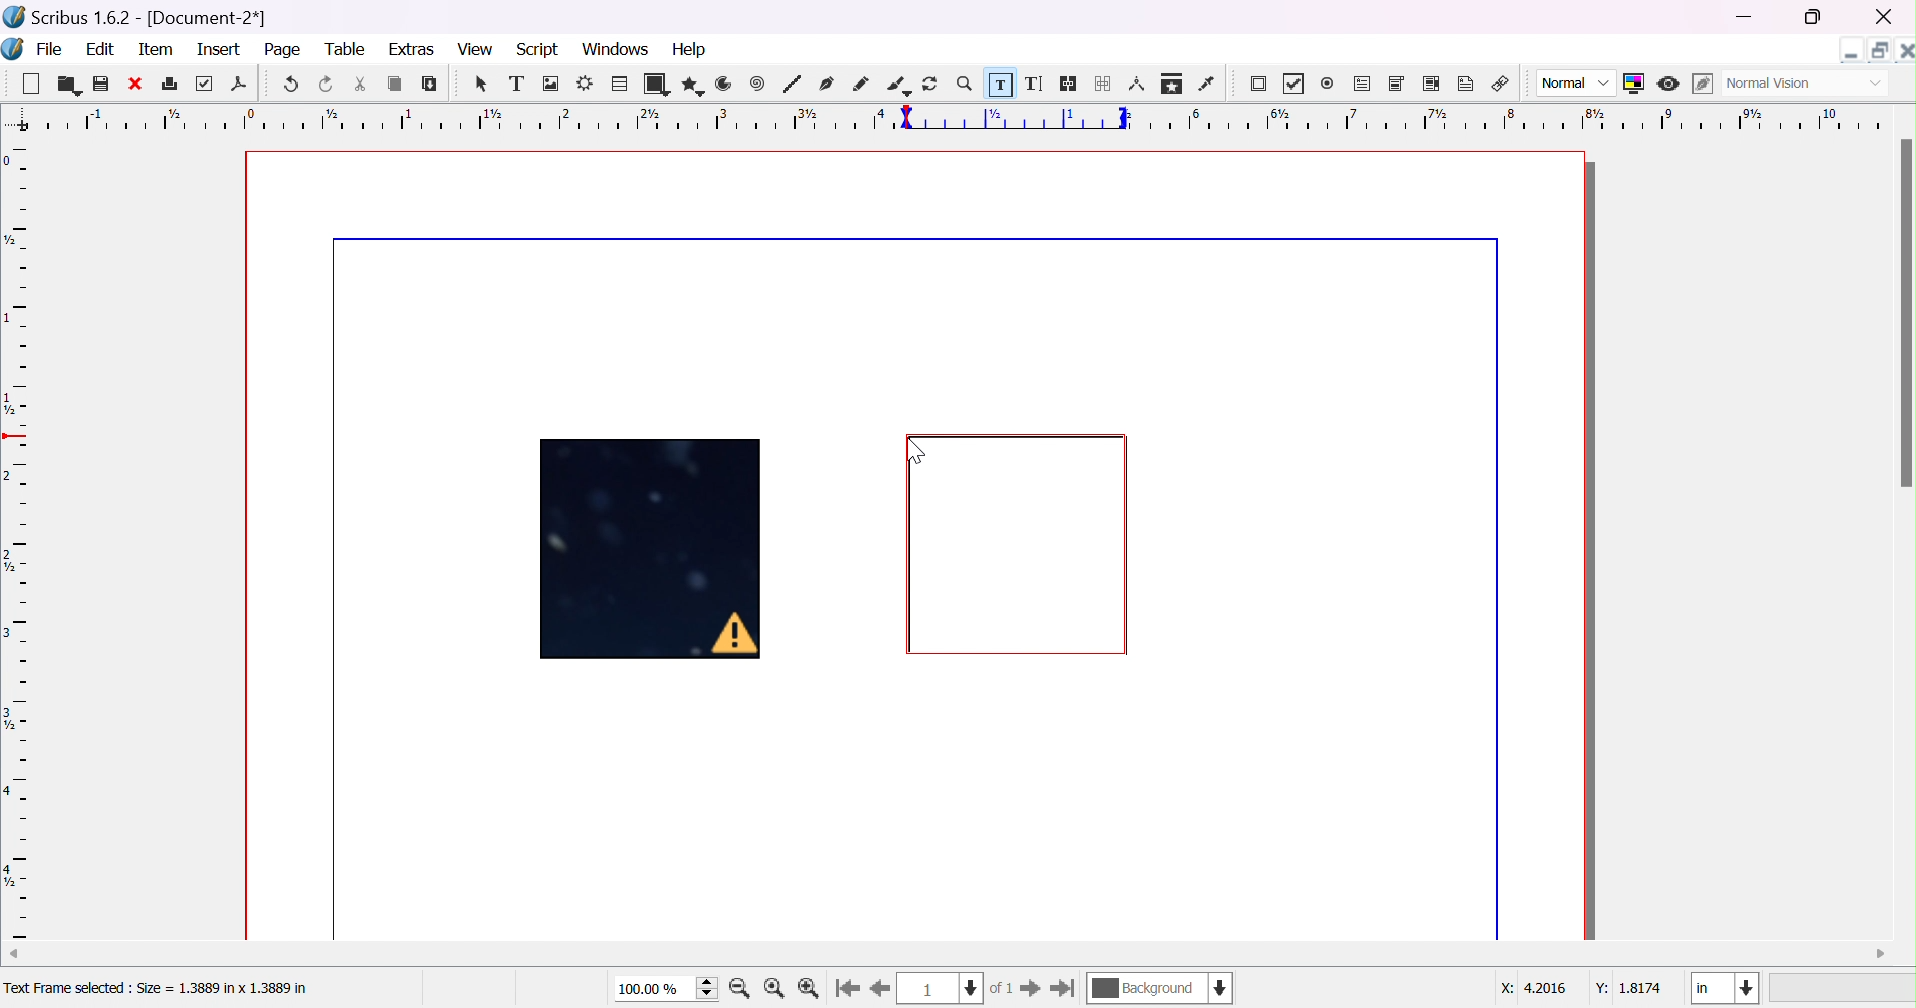  What do you see at coordinates (1137, 84) in the screenshot?
I see `measurements` at bounding box center [1137, 84].